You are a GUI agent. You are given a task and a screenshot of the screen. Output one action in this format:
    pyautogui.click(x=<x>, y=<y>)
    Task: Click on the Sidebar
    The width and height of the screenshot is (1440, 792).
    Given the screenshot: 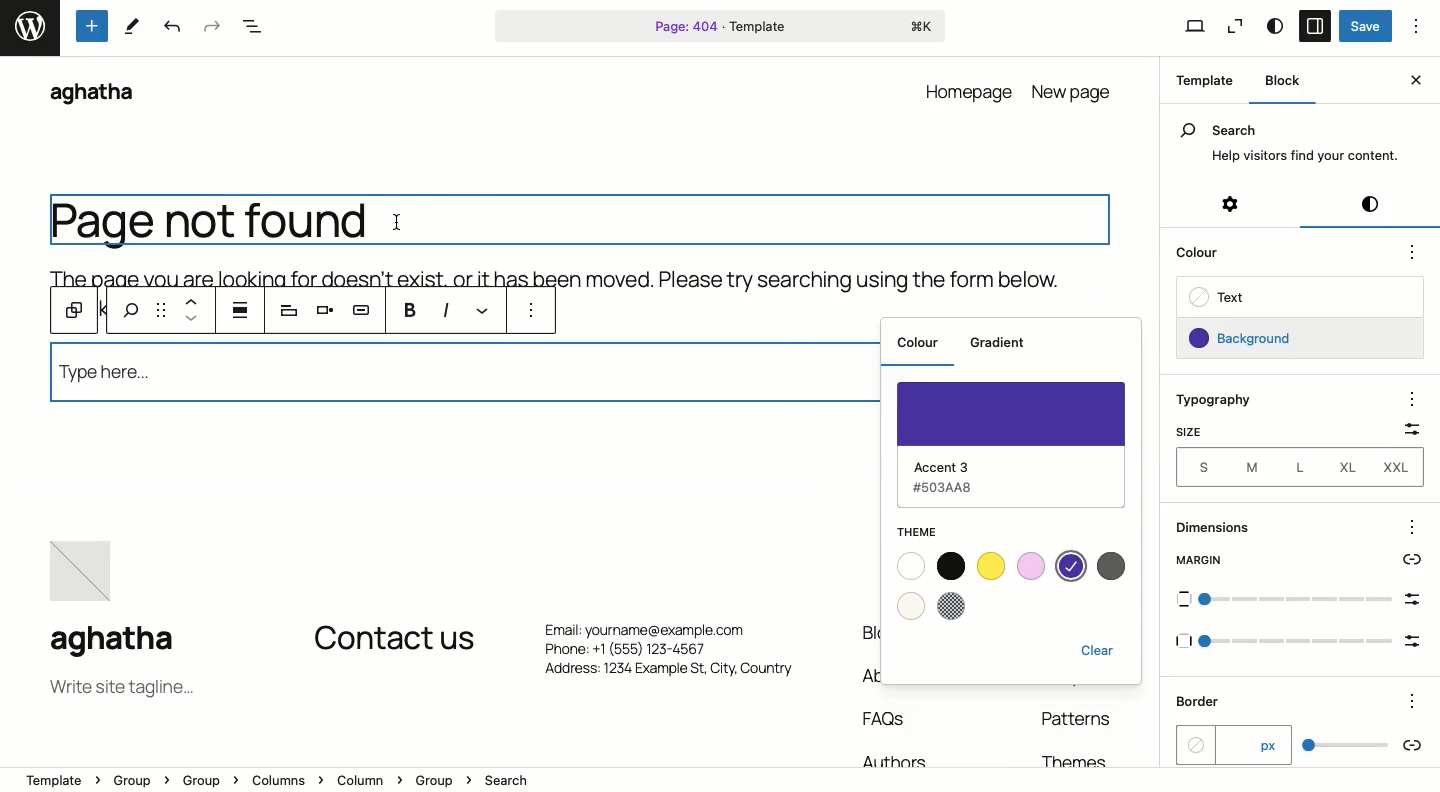 What is the action you would take?
    pyautogui.click(x=1316, y=26)
    